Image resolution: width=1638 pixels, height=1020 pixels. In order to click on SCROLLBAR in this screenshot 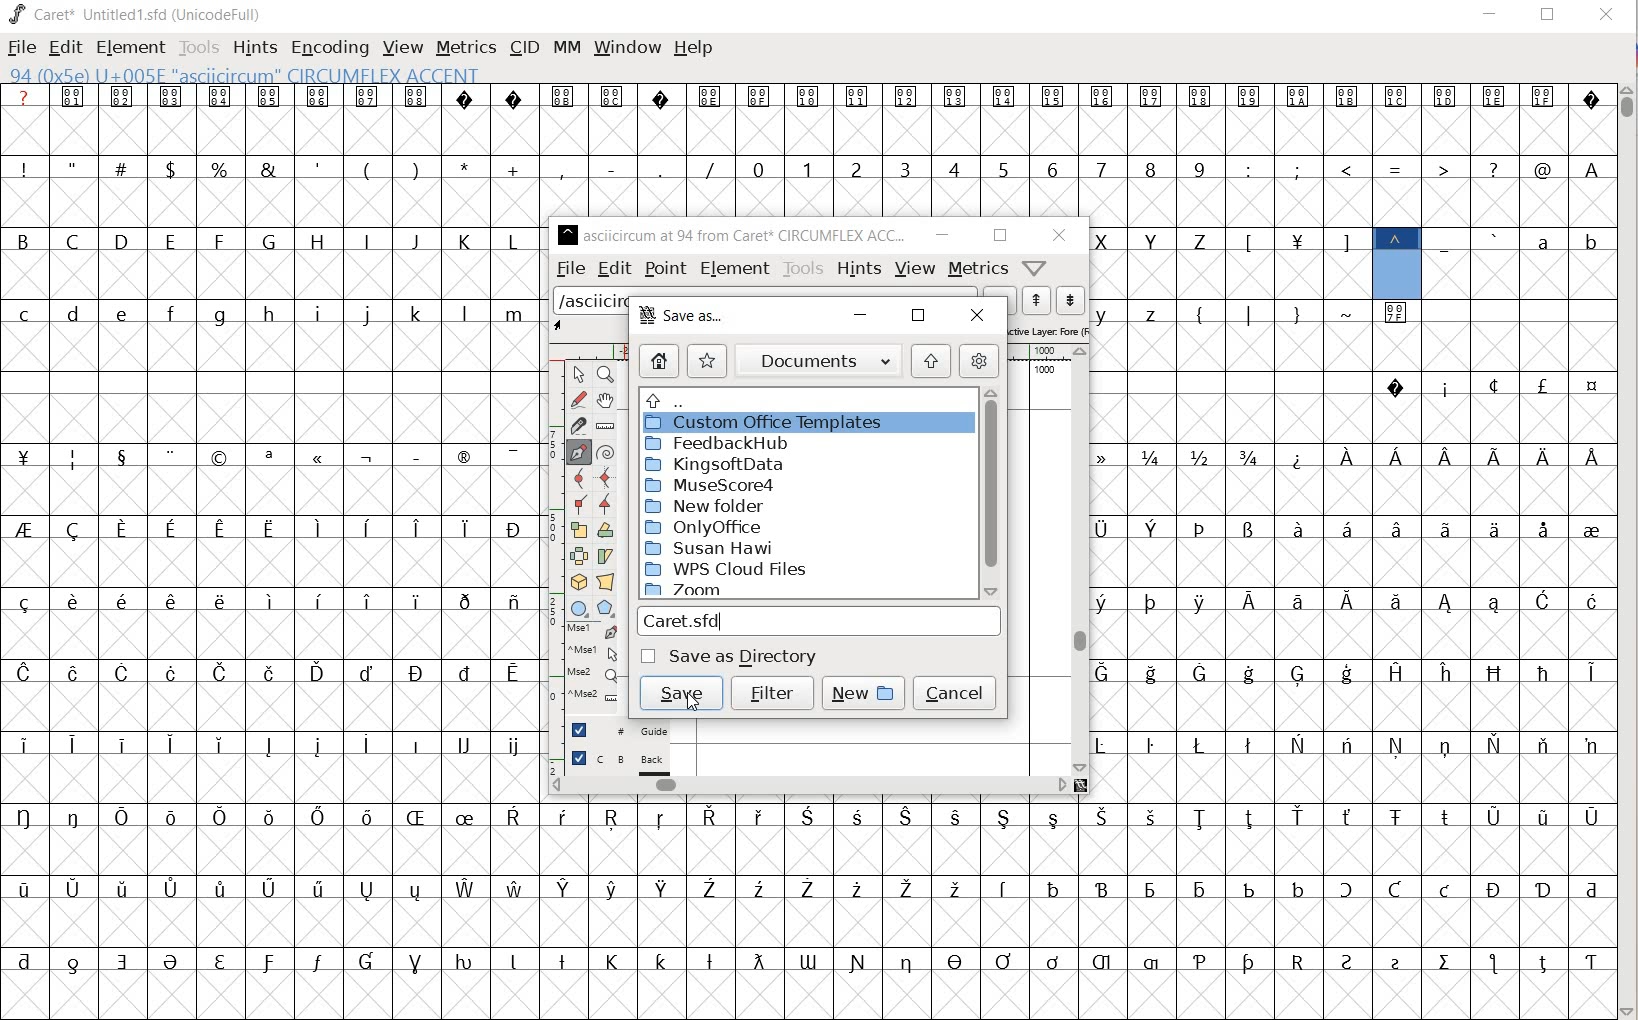, I will do `click(1002, 787)`.